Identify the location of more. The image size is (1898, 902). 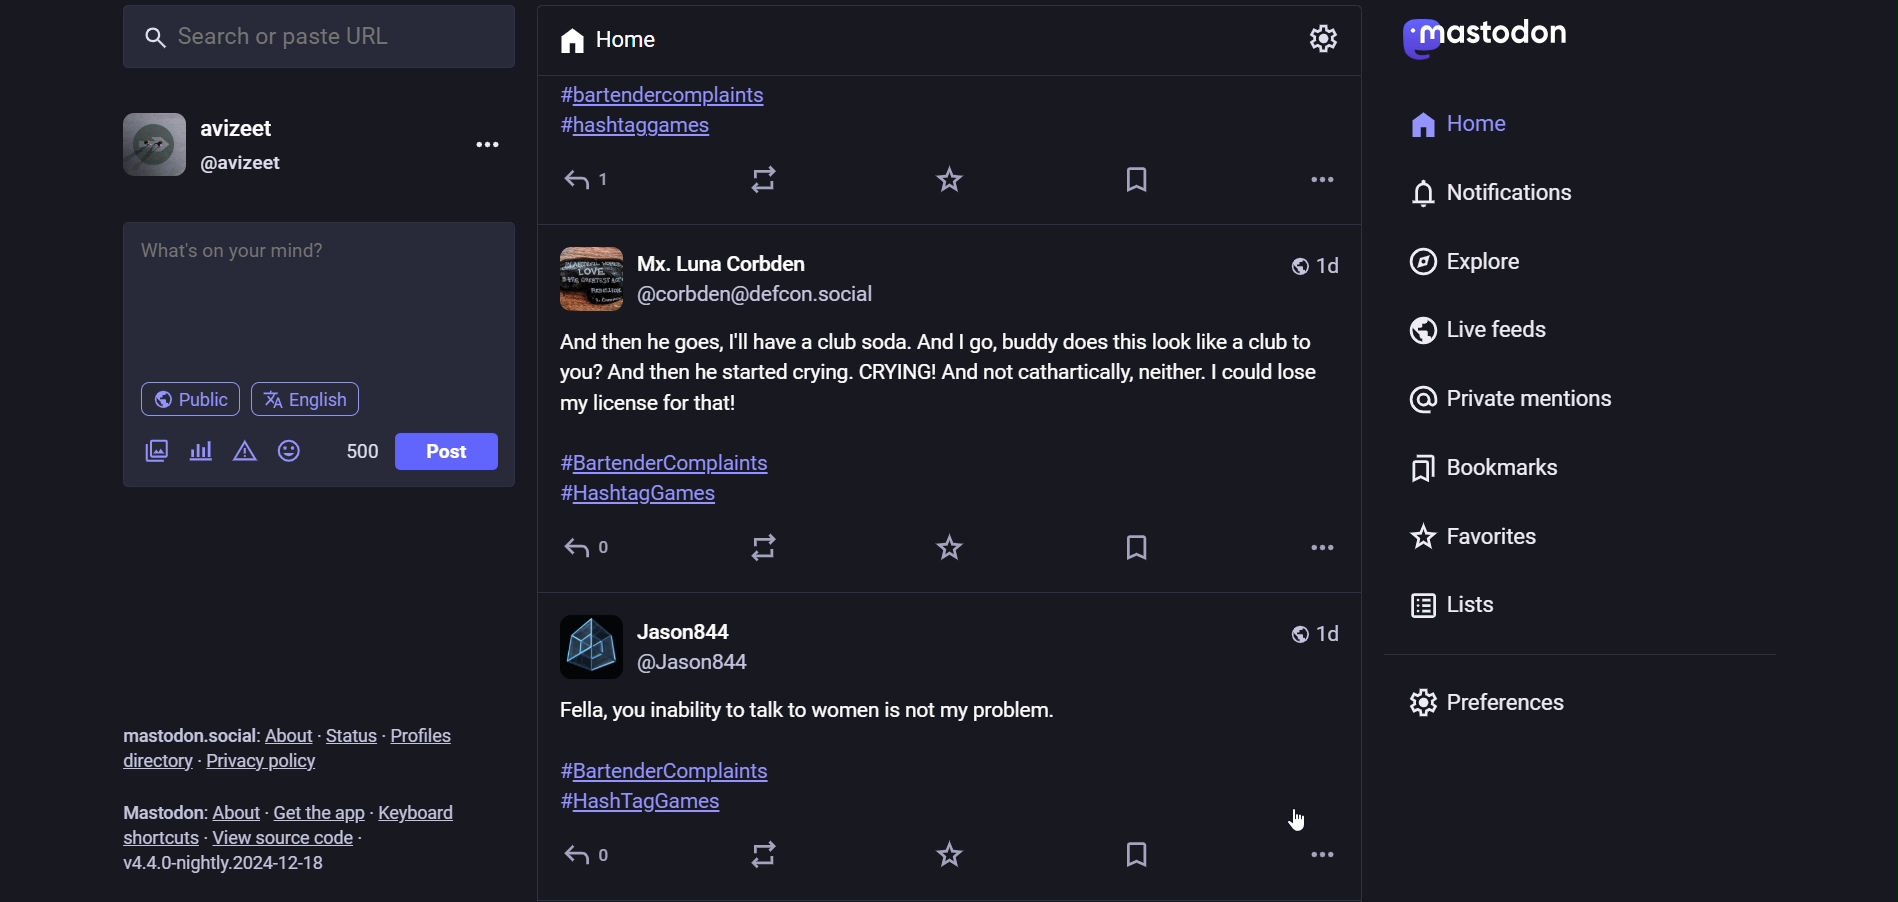
(1320, 860).